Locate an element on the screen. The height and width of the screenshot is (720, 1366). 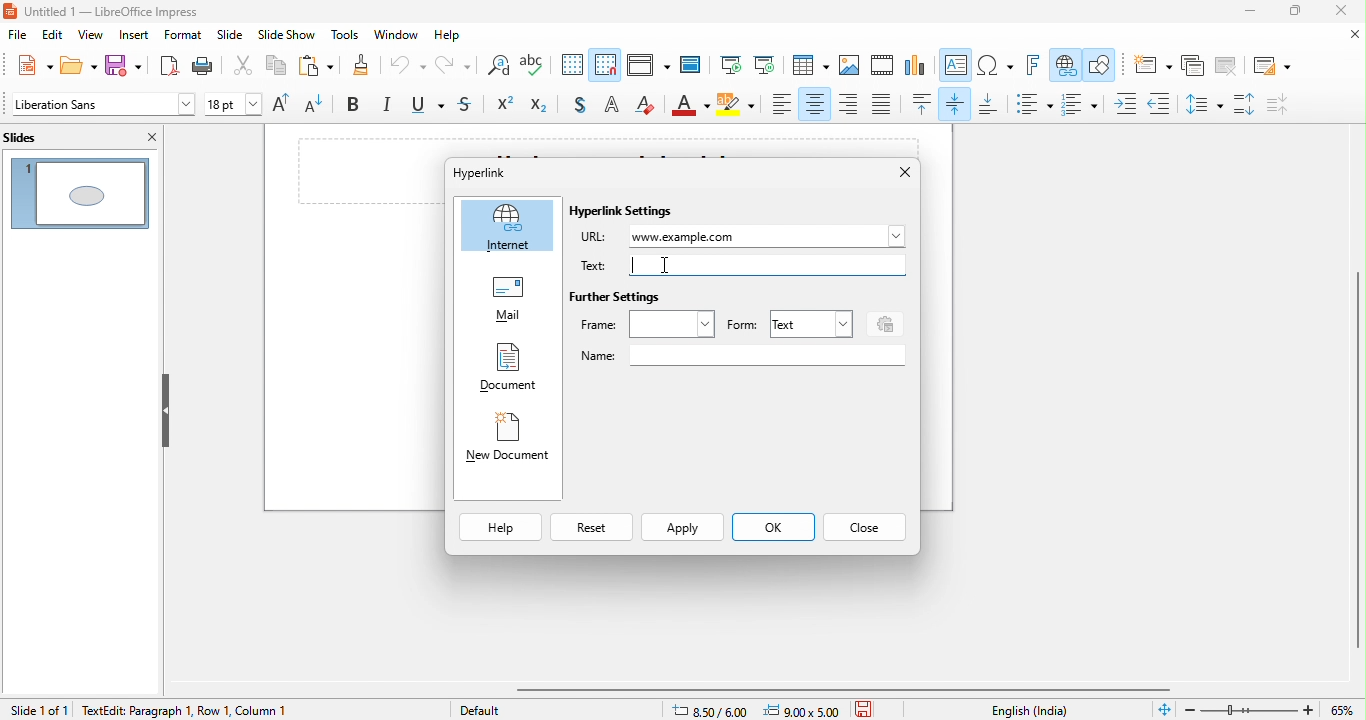
close is located at coordinates (865, 527).